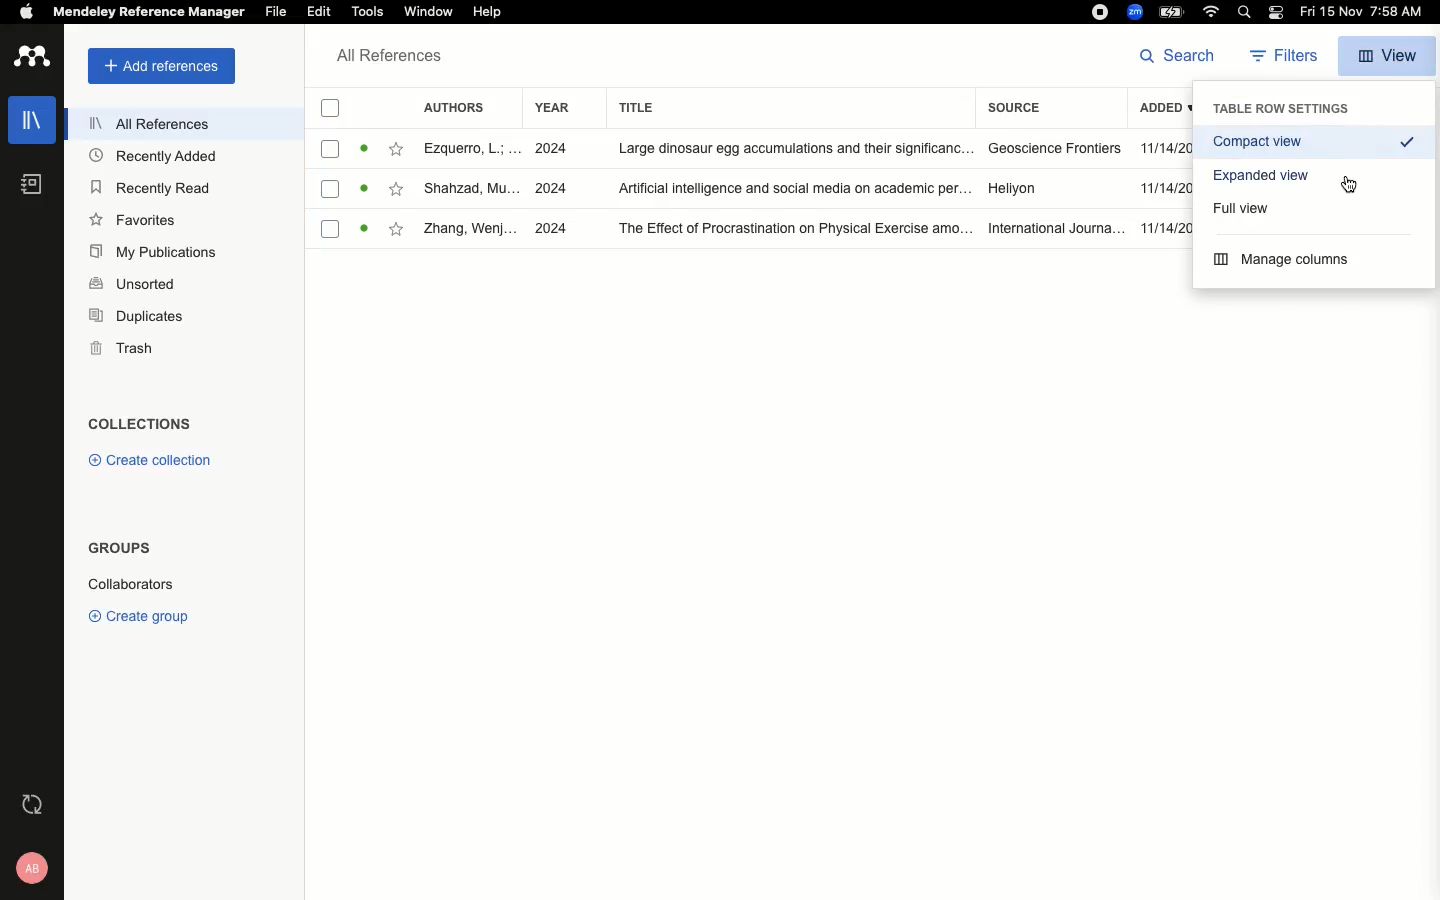  What do you see at coordinates (366, 189) in the screenshot?
I see `Active` at bounding box center [366, 189].